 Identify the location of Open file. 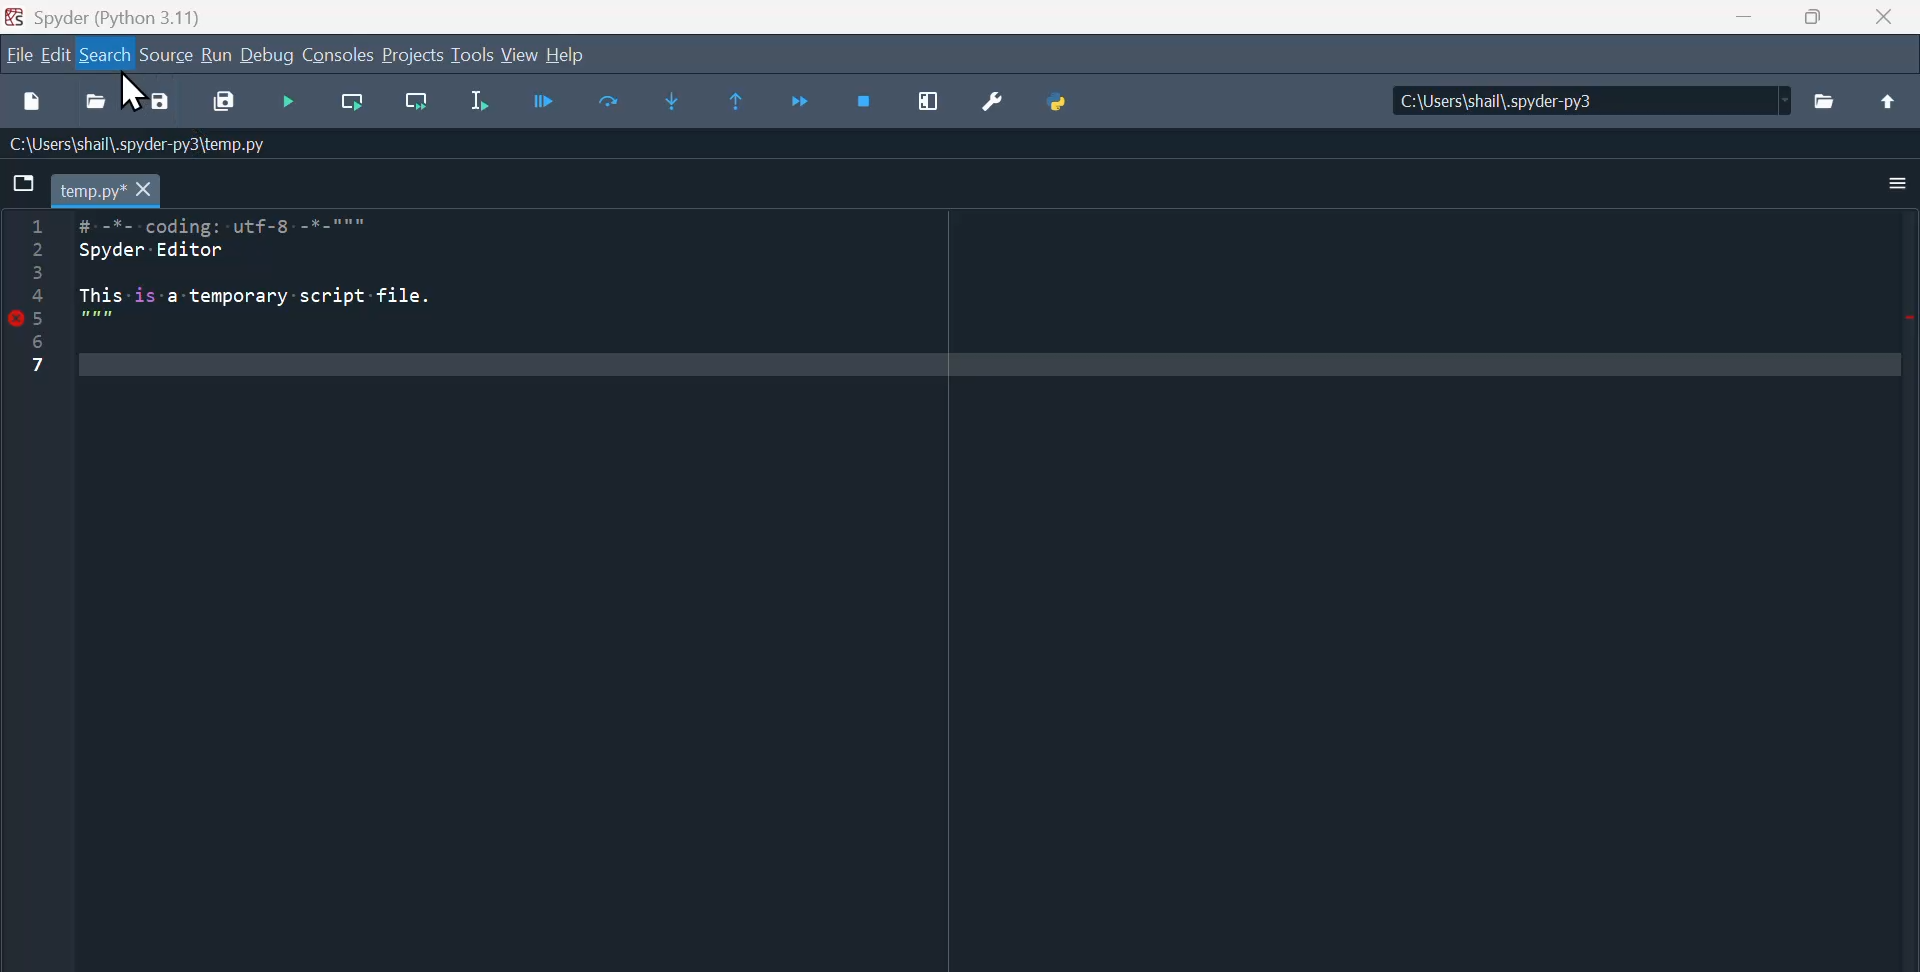
(103, 102).